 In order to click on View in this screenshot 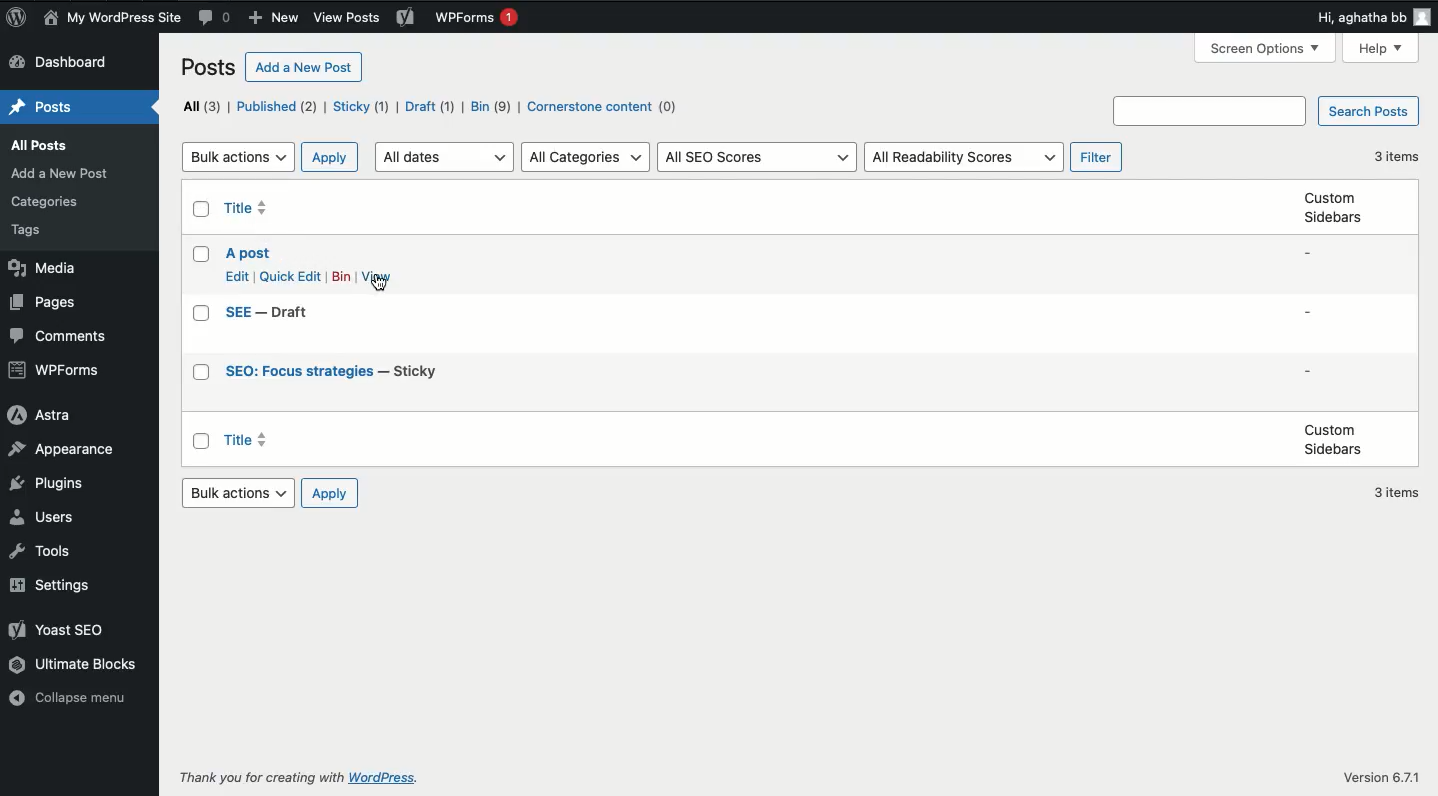, I will do `click(381, 277)`.